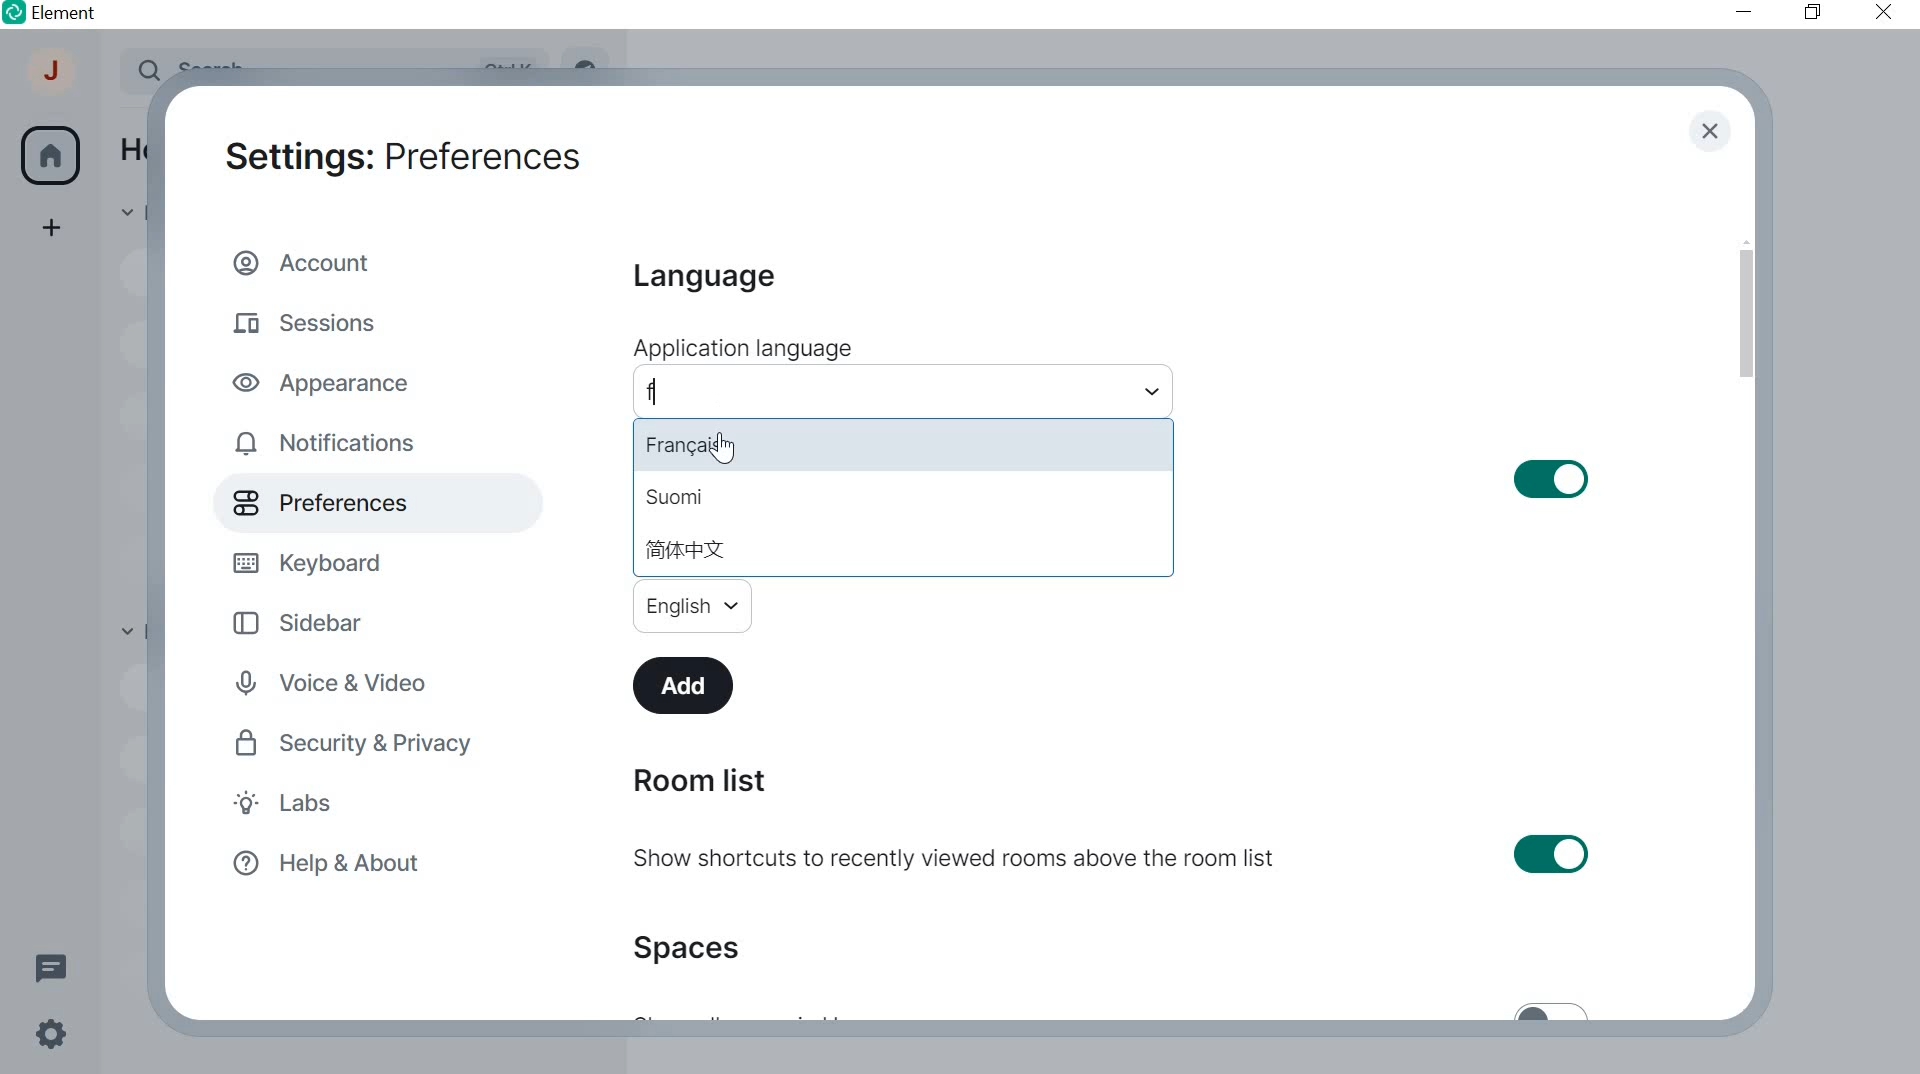 Image resolution: width=1920 pixels, height=1074 pixels. I want to click on FRENCH, so click(706, 444).